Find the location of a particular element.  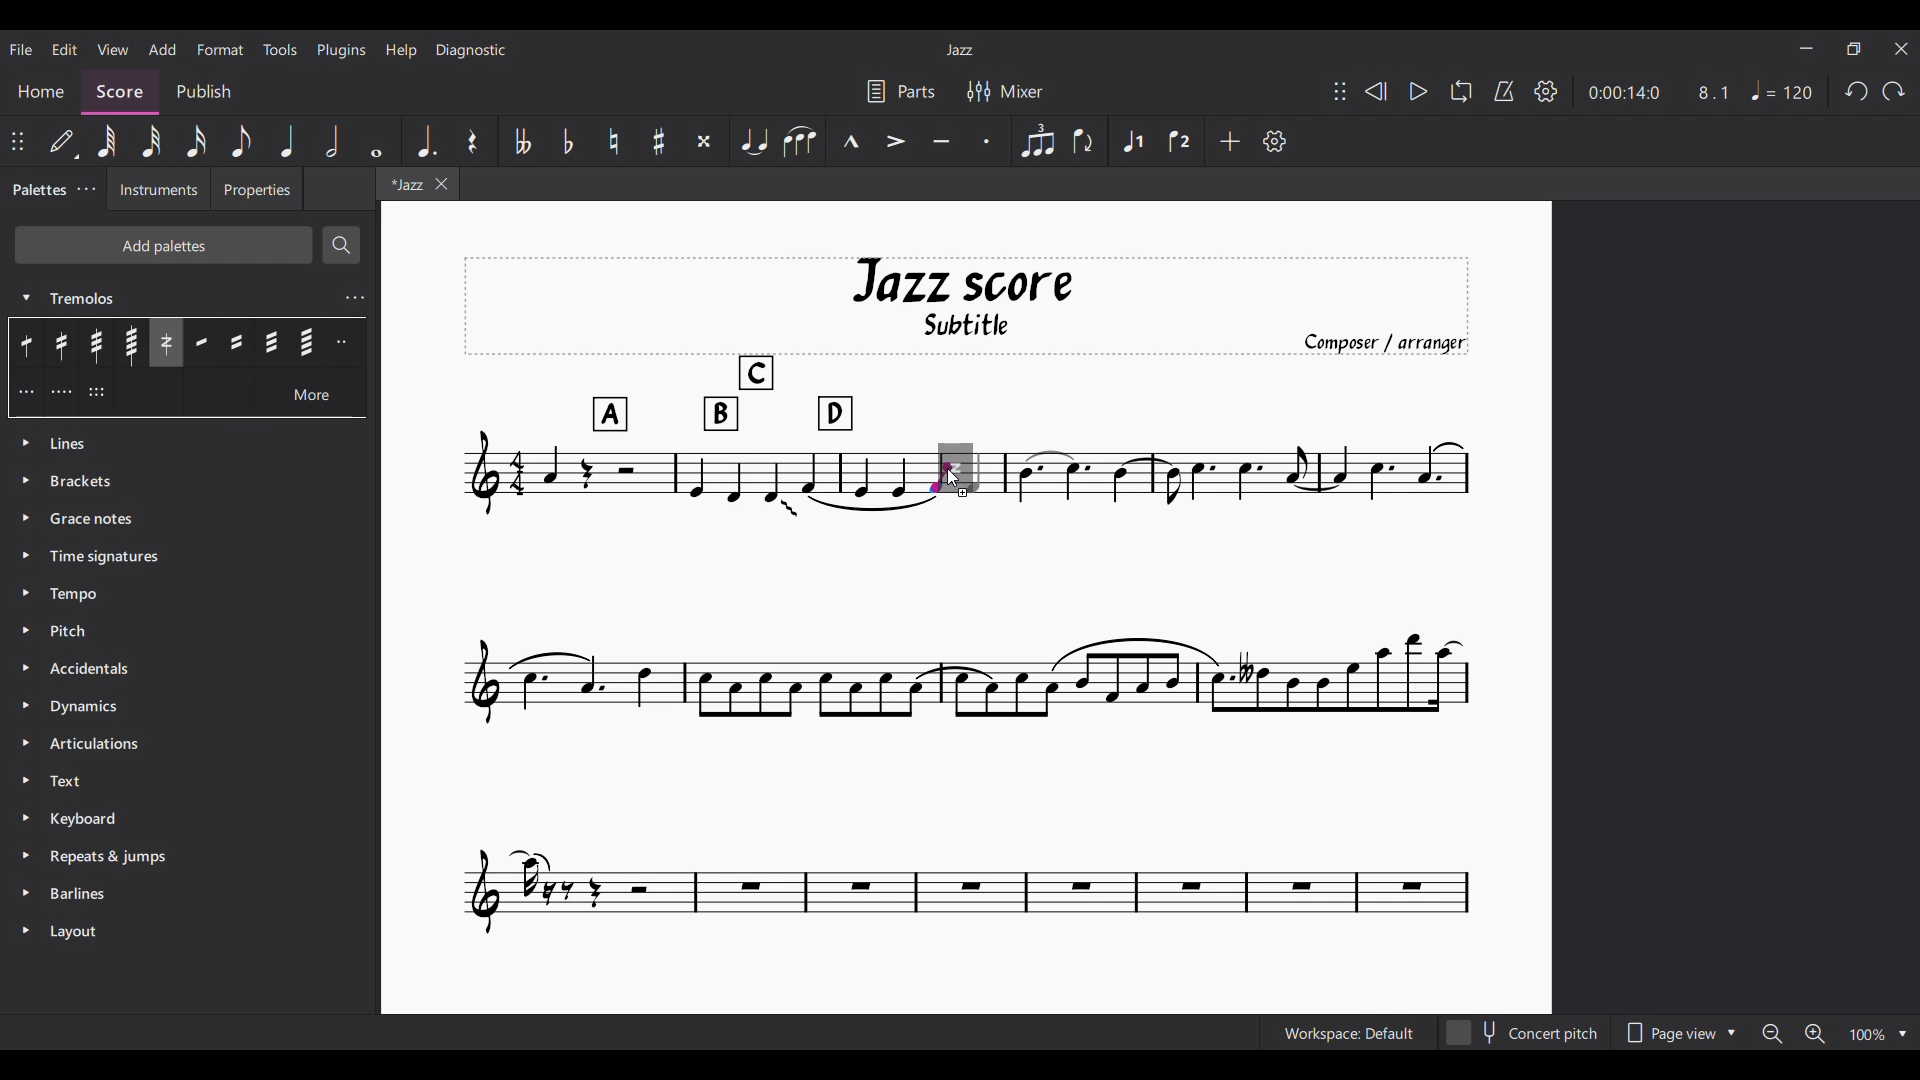

Plugins is located at coordinates (342, 51).